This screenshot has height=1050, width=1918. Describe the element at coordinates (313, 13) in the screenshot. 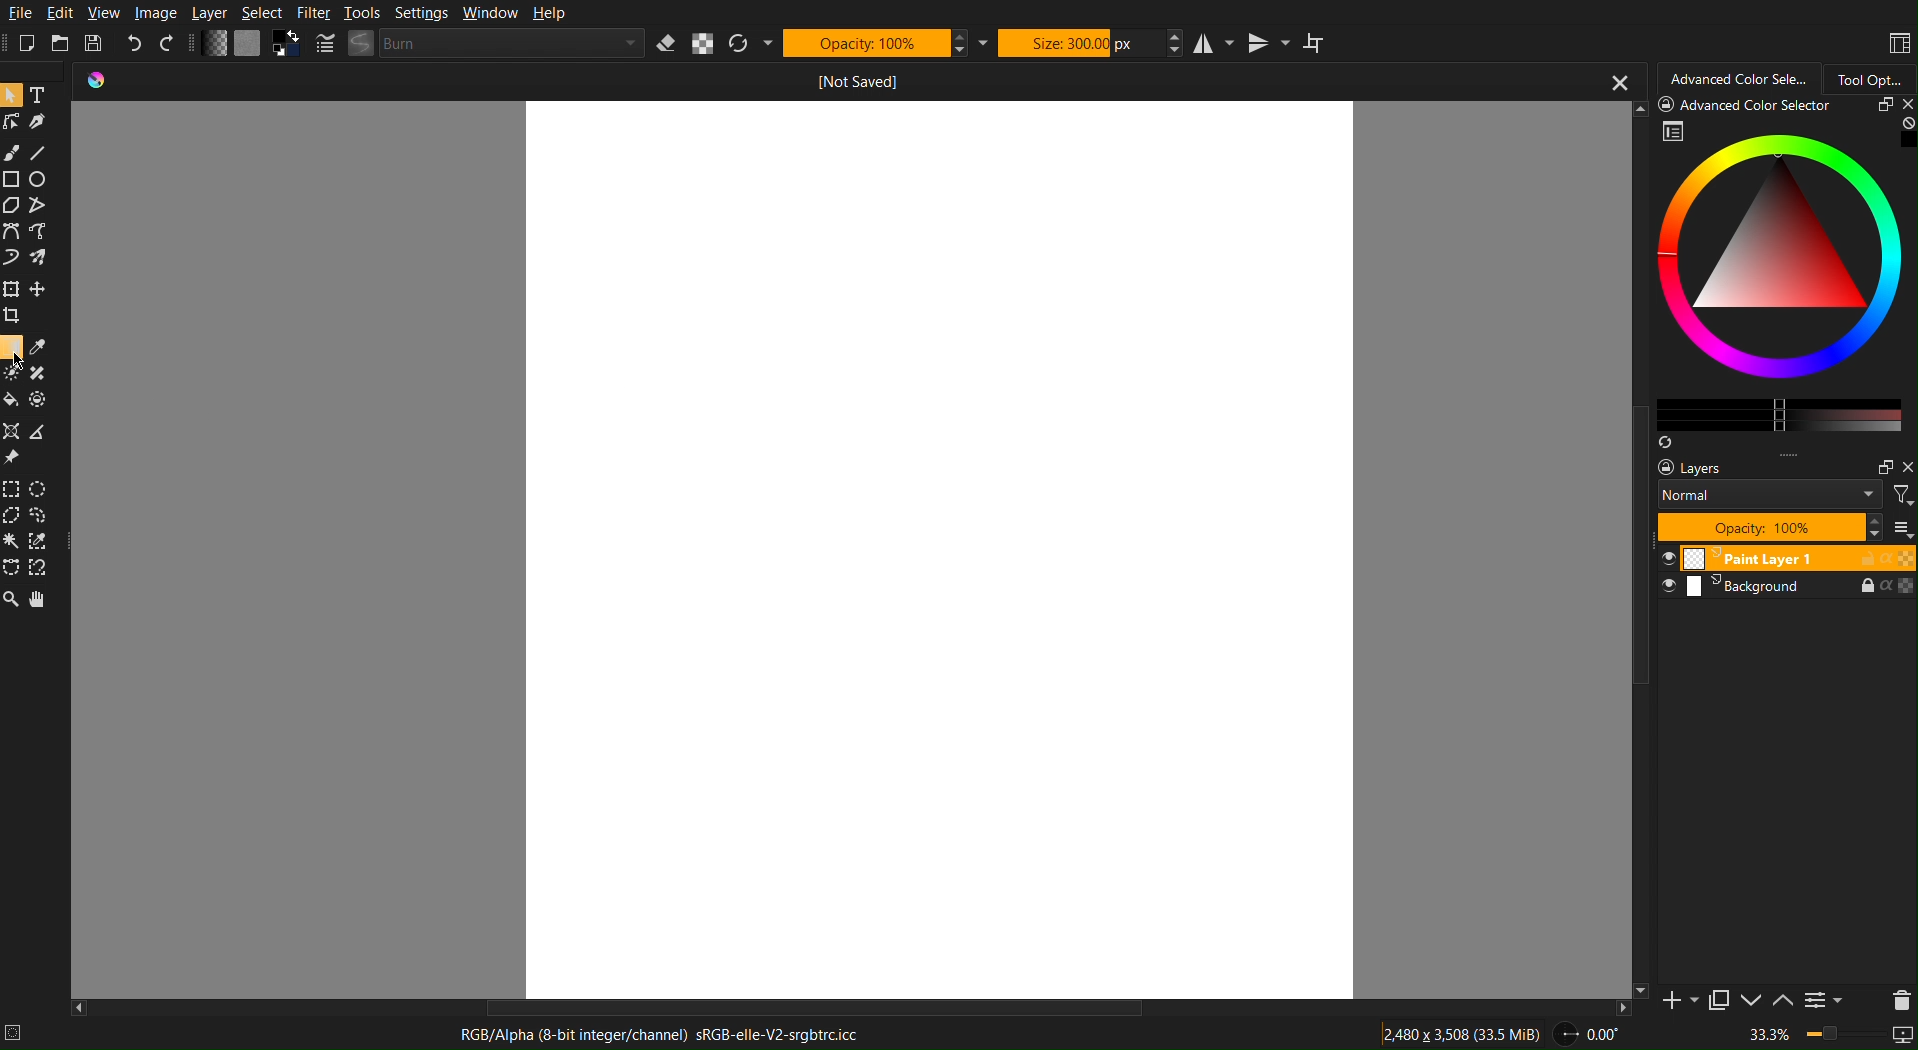

I see `Filter` at that location.